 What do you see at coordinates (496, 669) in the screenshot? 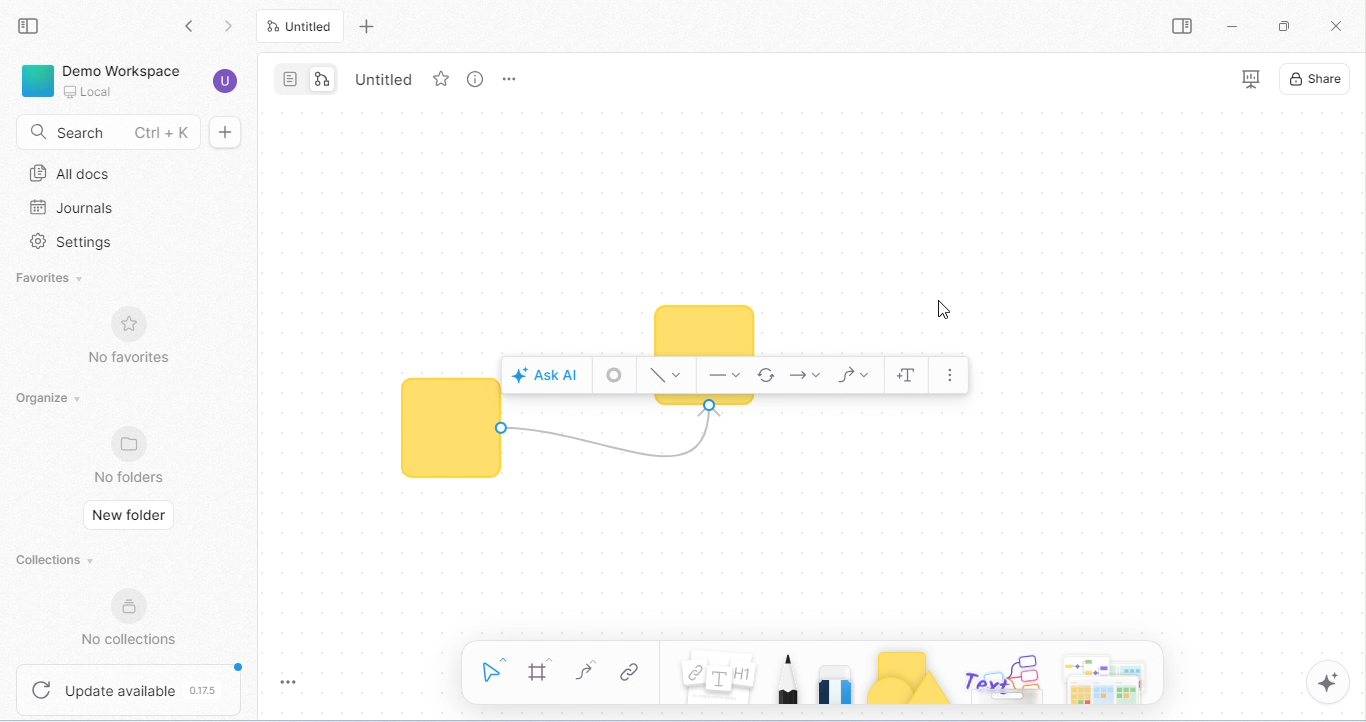
I see `select` at bounding box center [496, 669].